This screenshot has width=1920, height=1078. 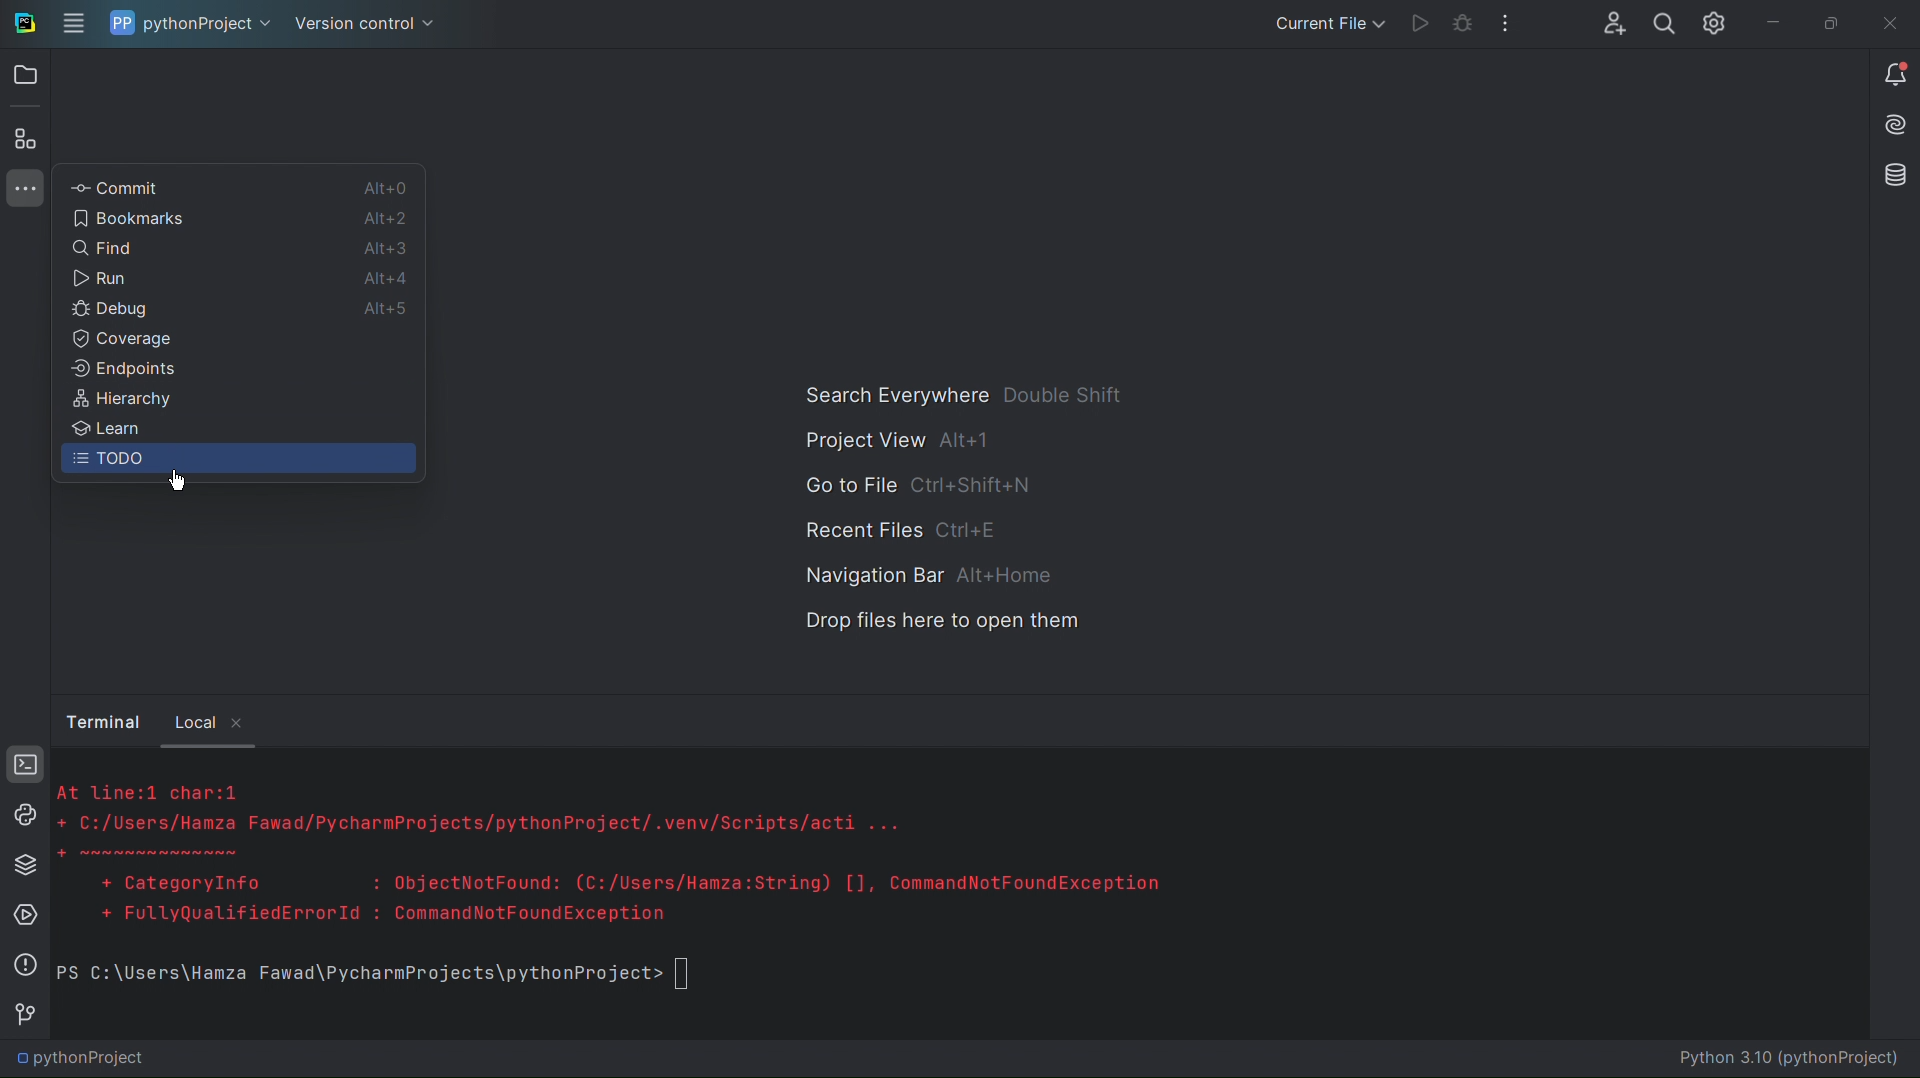 I want to click on Go to File ctrl+shift+n, so click(x=920, y=486).